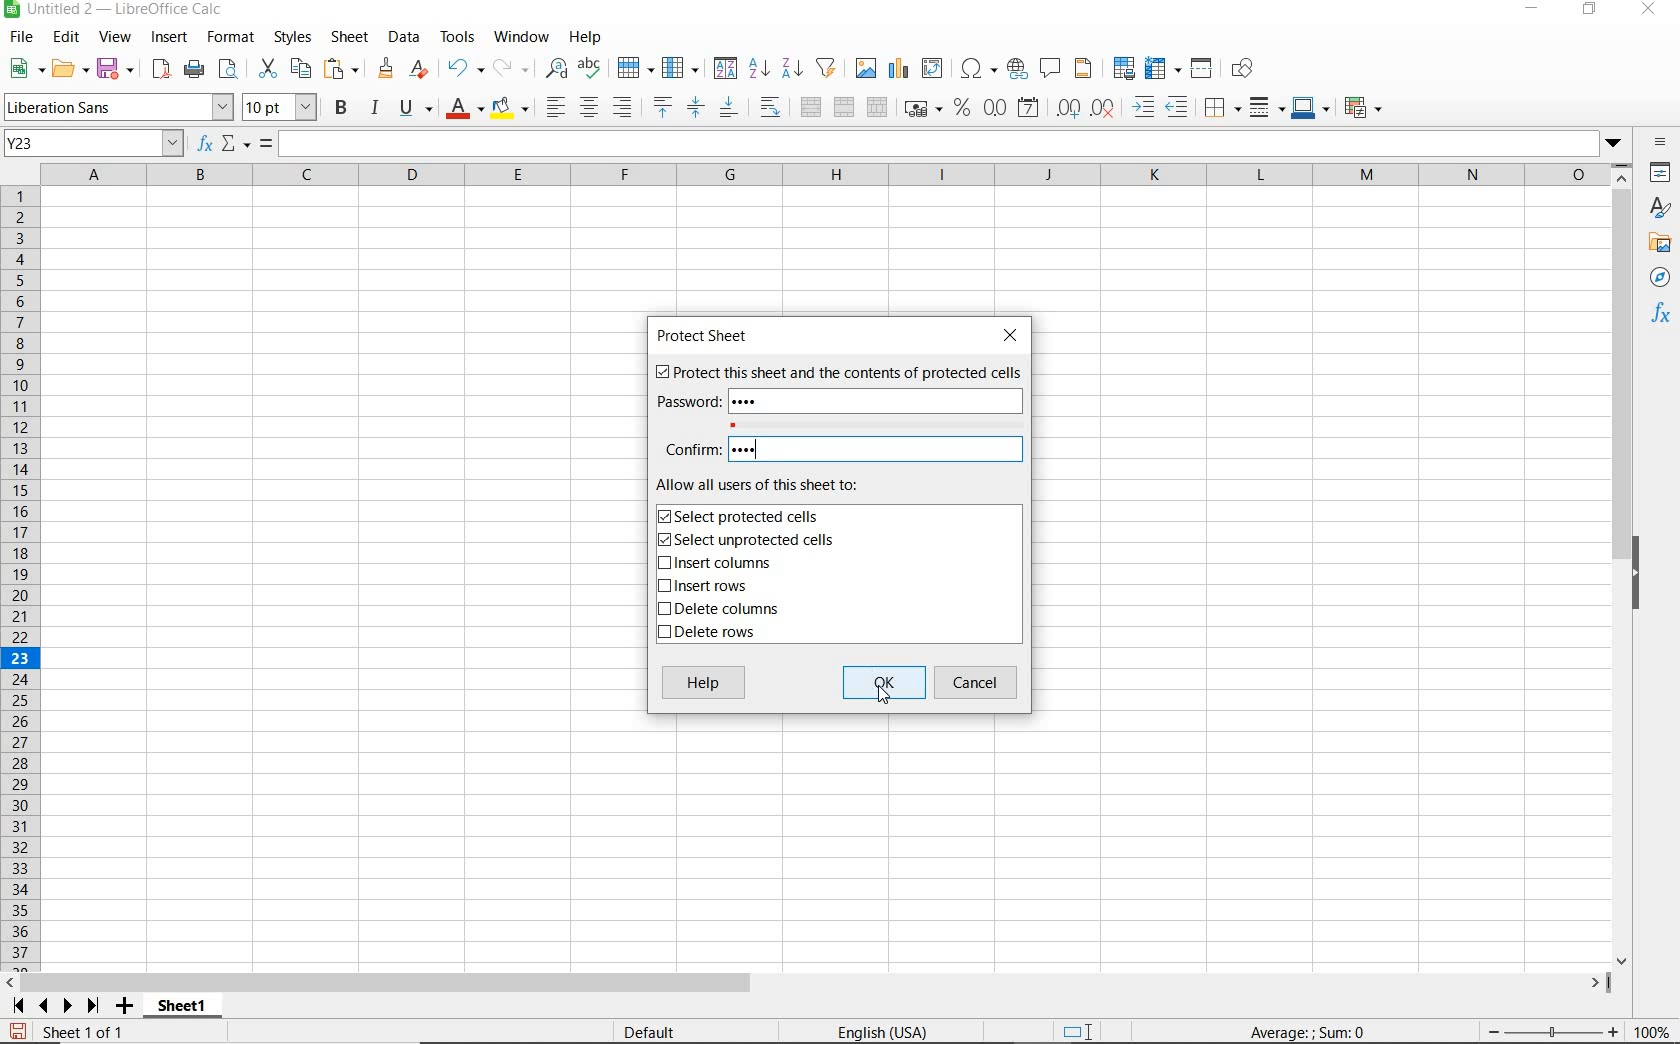 The width and height of the screenshot is (1680, 1044). What do you see at coordinates (236, 145) in the screenshot?
I see `SELECT FUNCTION` at bounding box center [236, 145].